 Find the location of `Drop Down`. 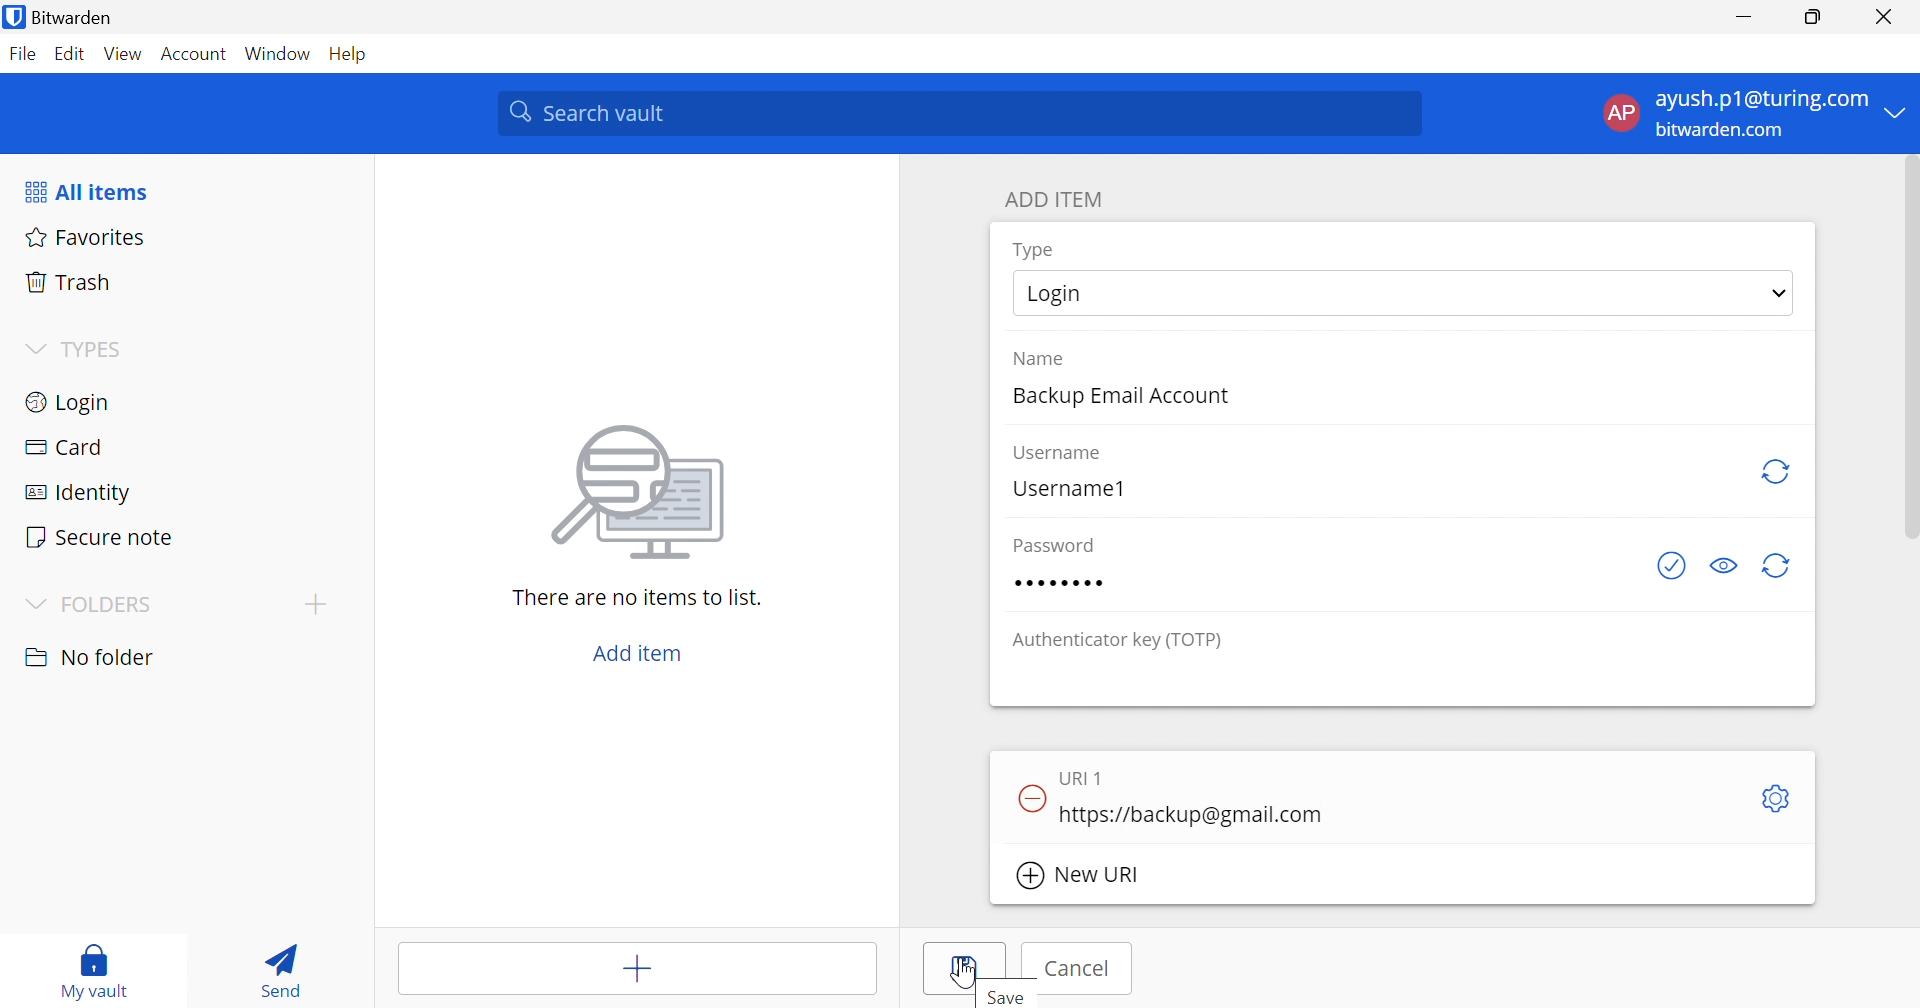

Drop Down is located at coordinates (1901, 113).